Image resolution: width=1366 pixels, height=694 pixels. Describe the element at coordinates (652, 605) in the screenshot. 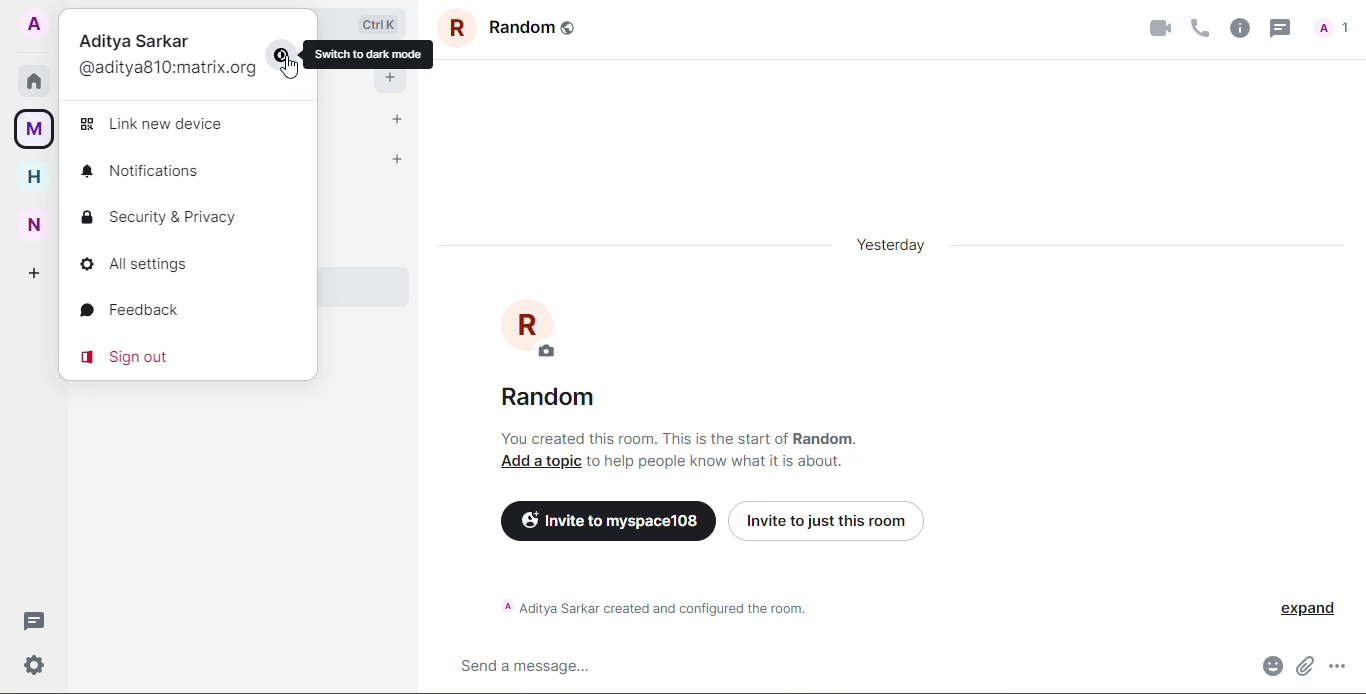

I see `info` at that location.